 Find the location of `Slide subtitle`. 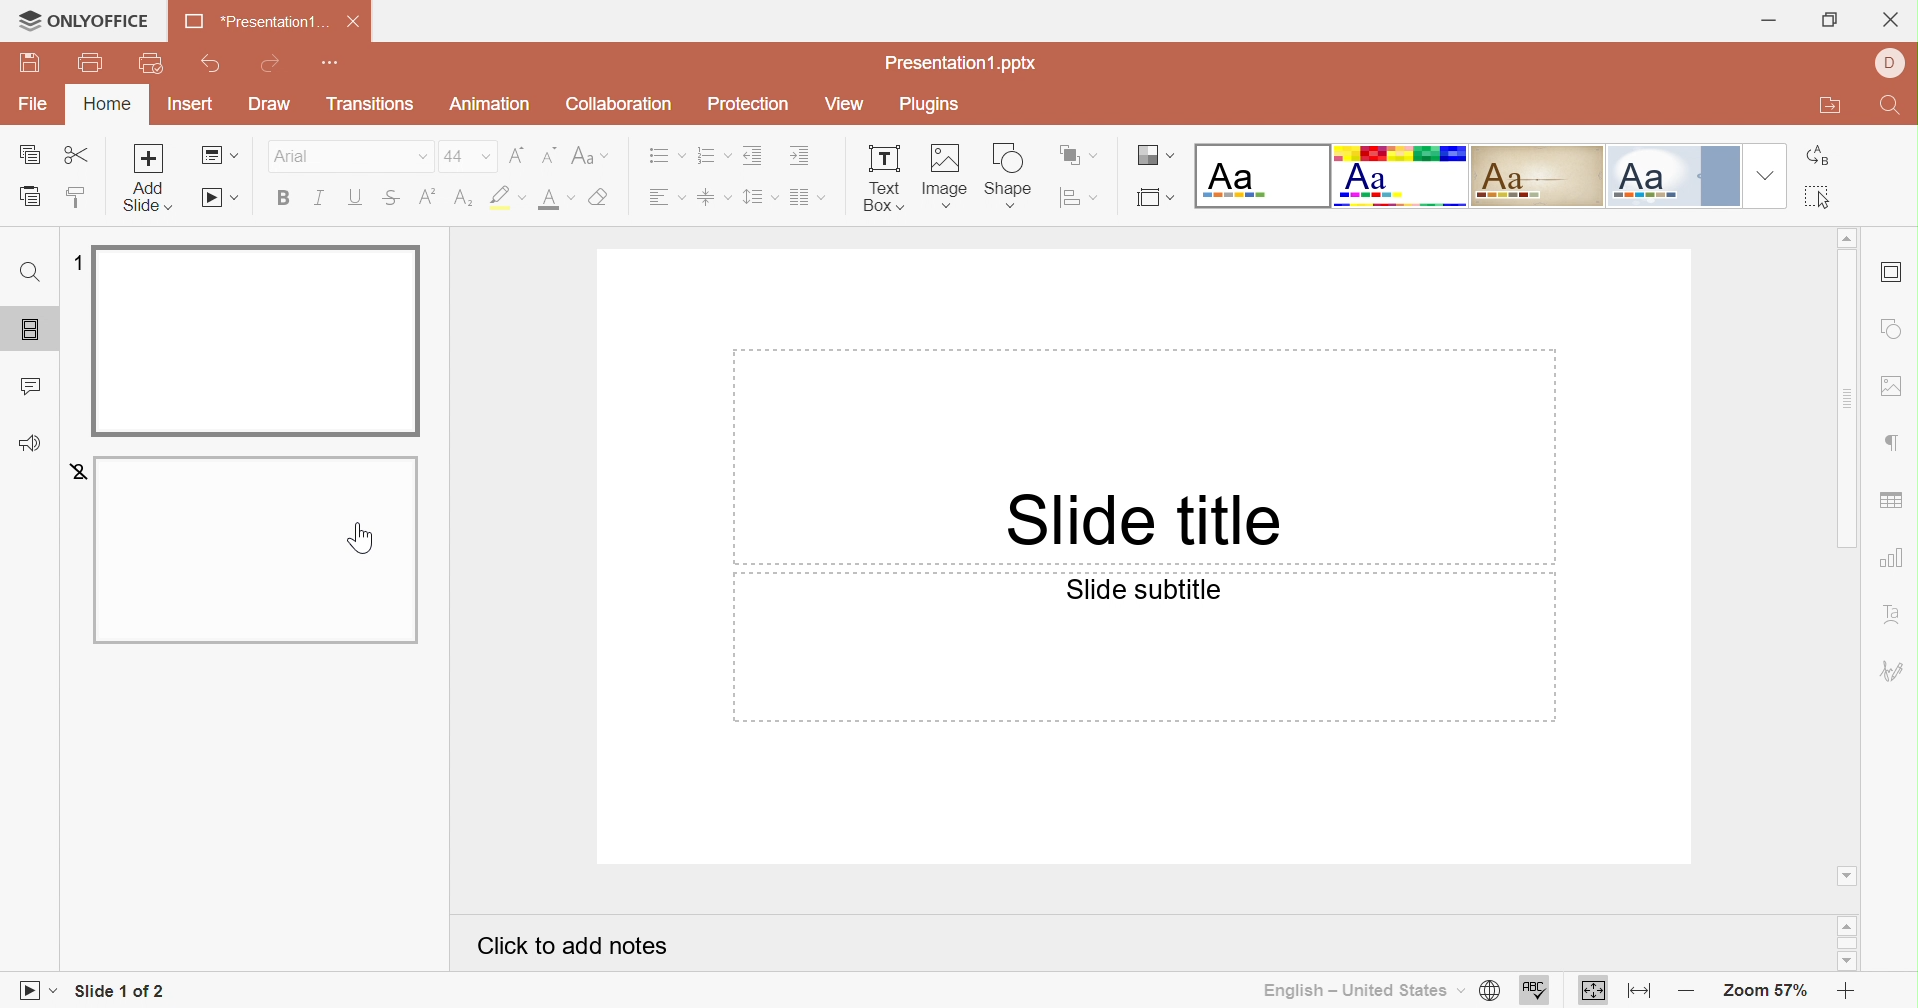

Slide subtitle is located at coordinates (1143, 590).